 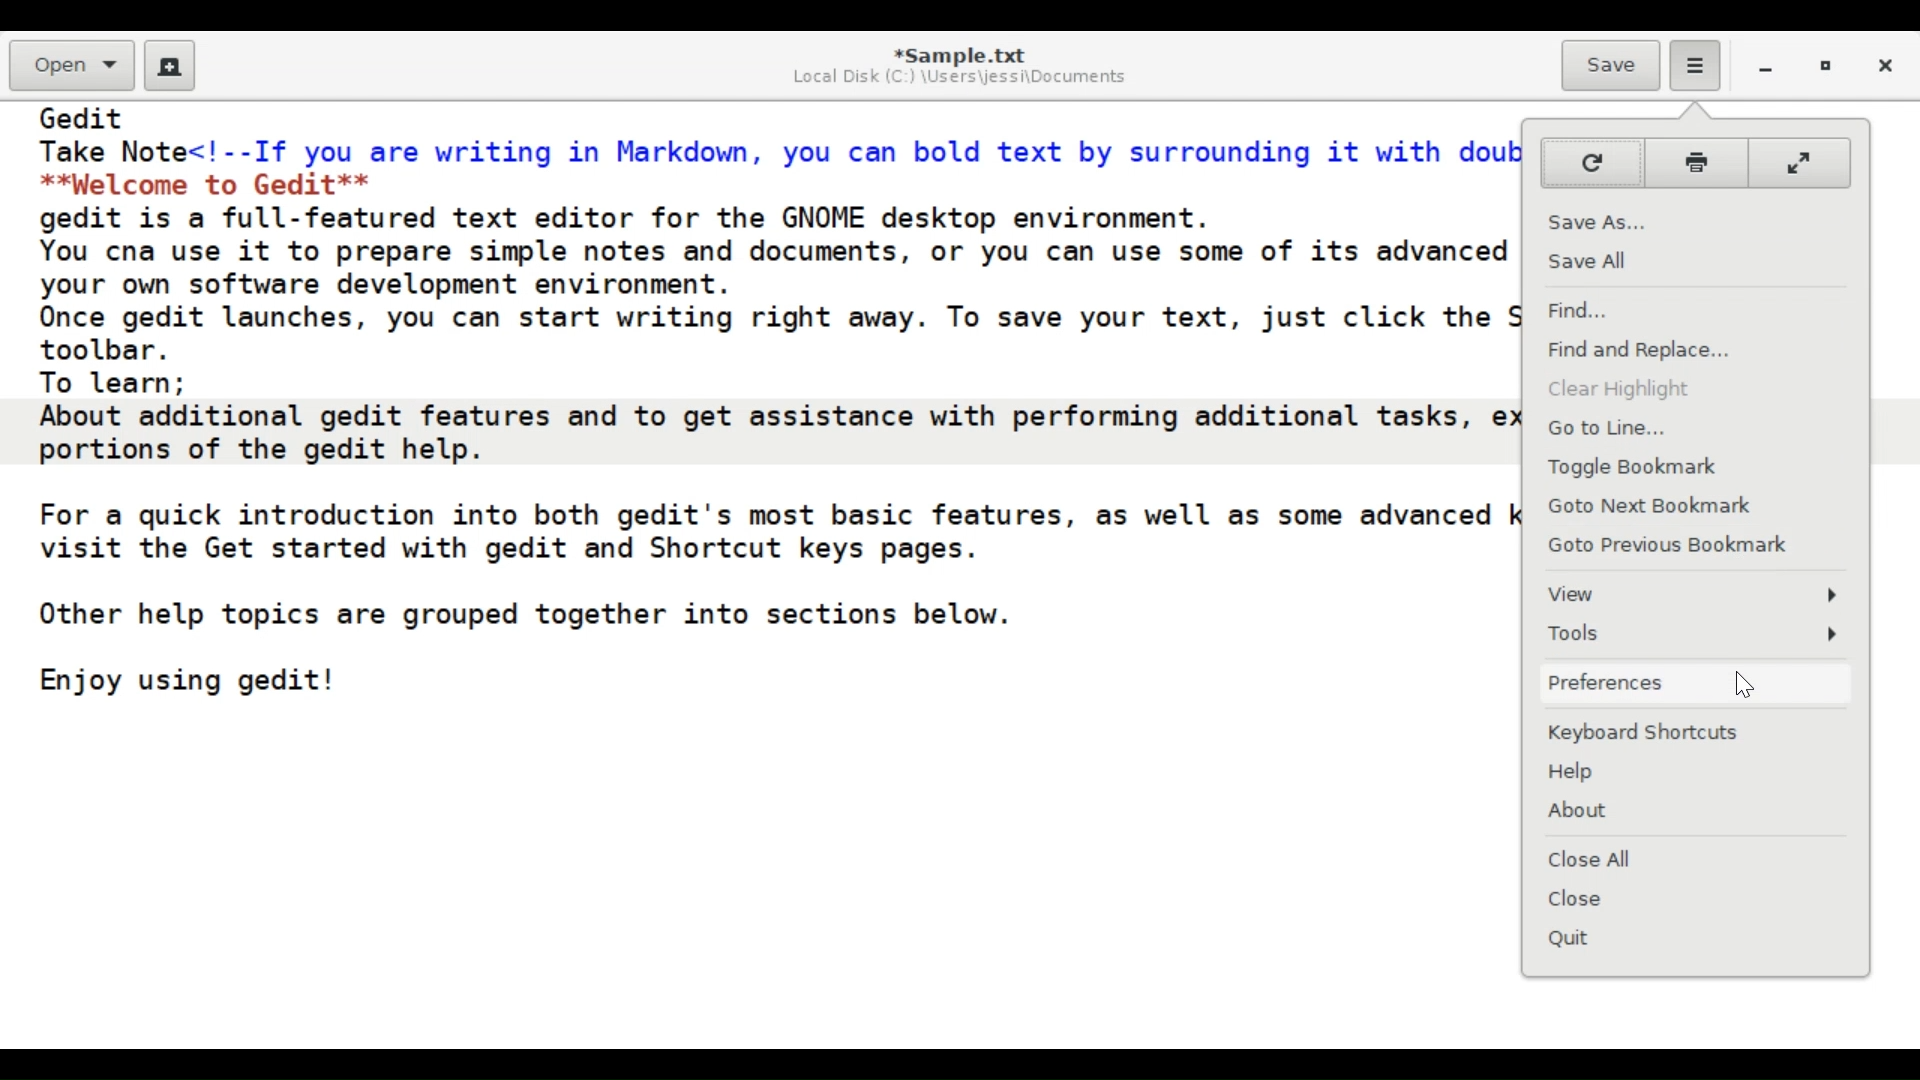 I want to click on Go to Line, so click(x=1691, y=429).